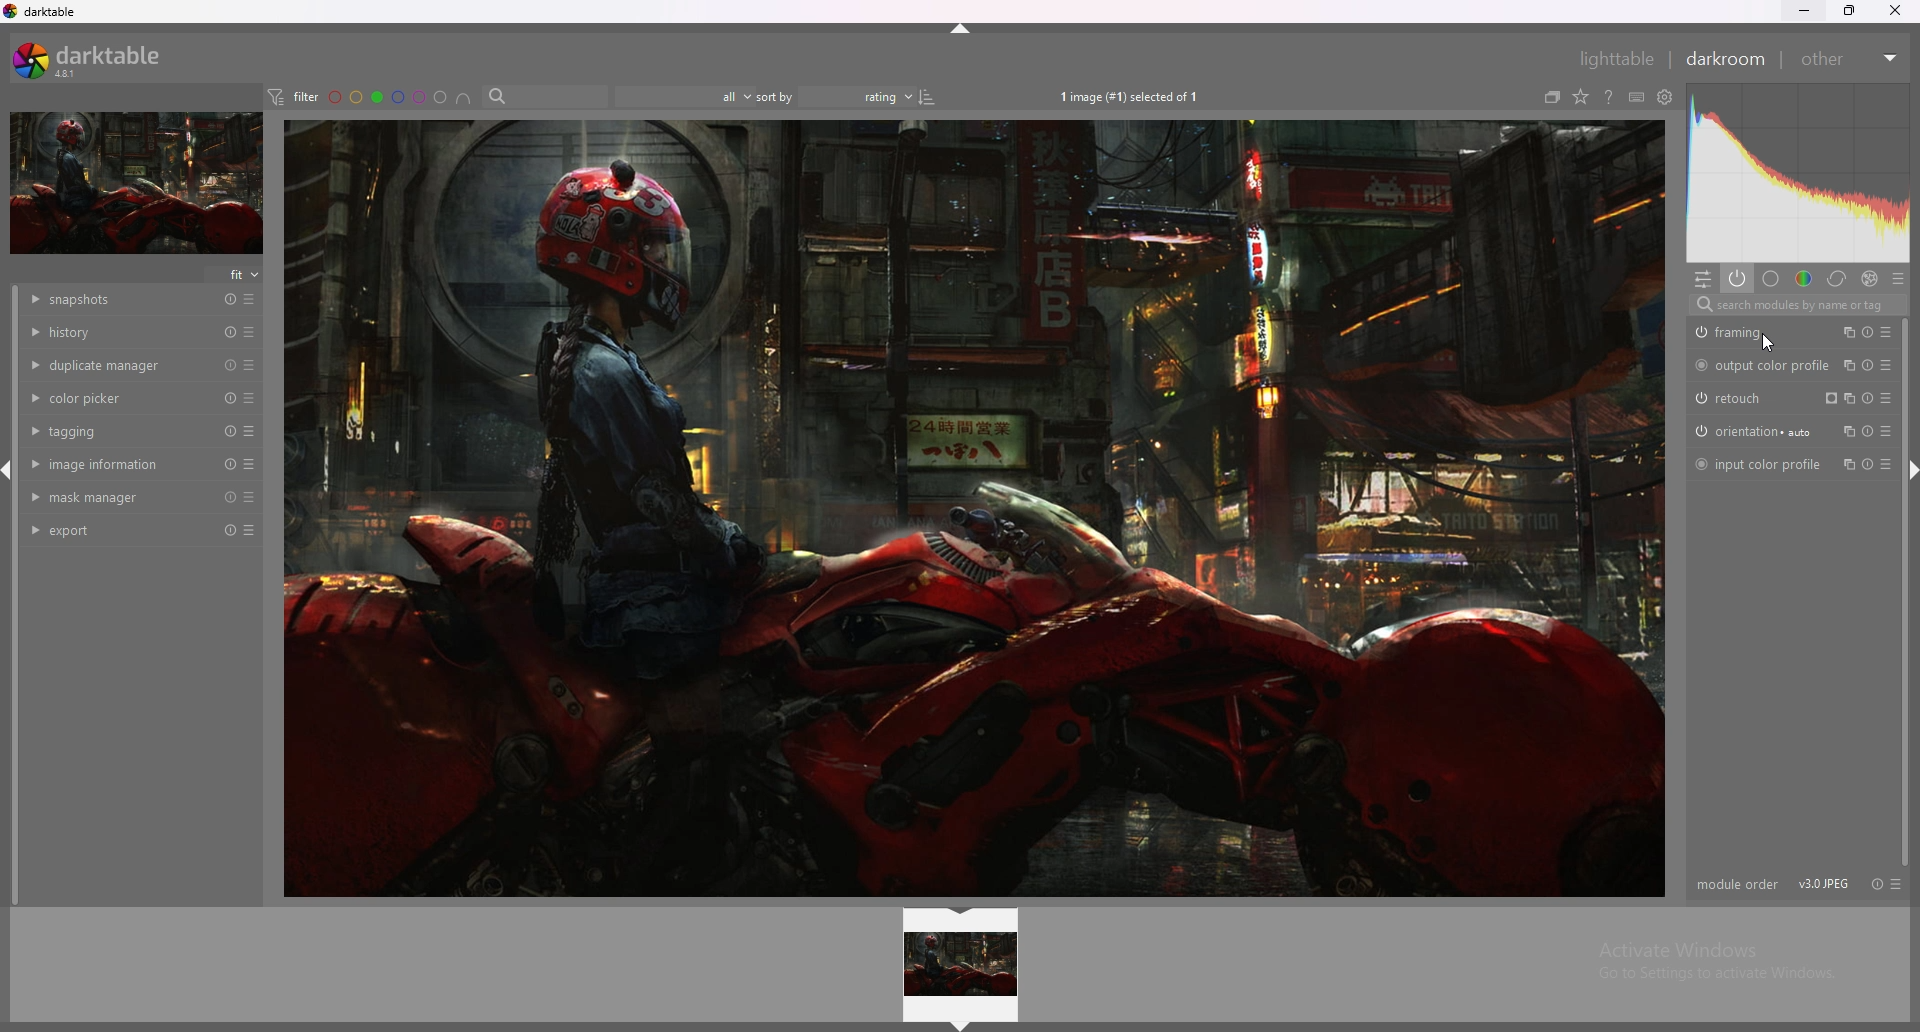 Image resolution: width=1920 pixels, height=1032 pixels. Describe the element at coordinates (1735, 278) in the screenshot. I see `show active modules` at that location.